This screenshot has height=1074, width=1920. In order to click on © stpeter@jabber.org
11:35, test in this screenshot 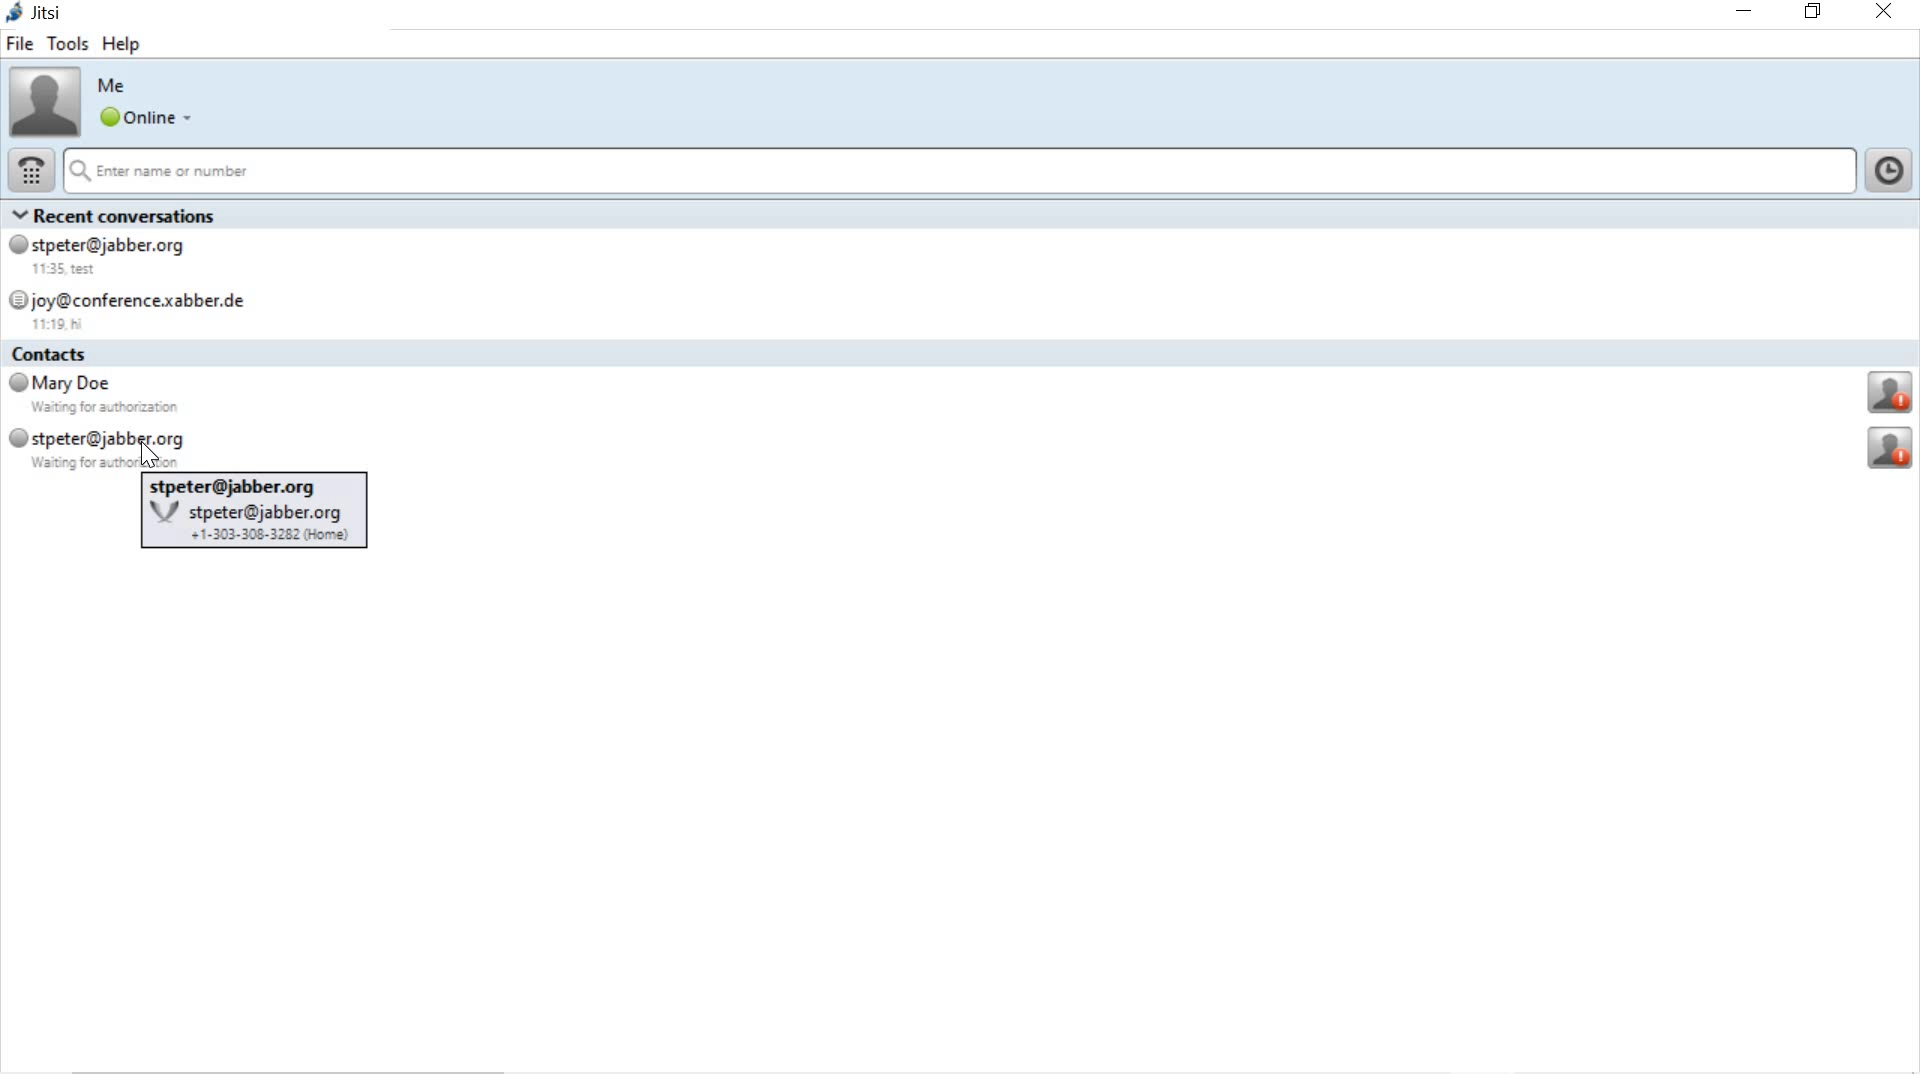, I will do `click(110, 255)`.